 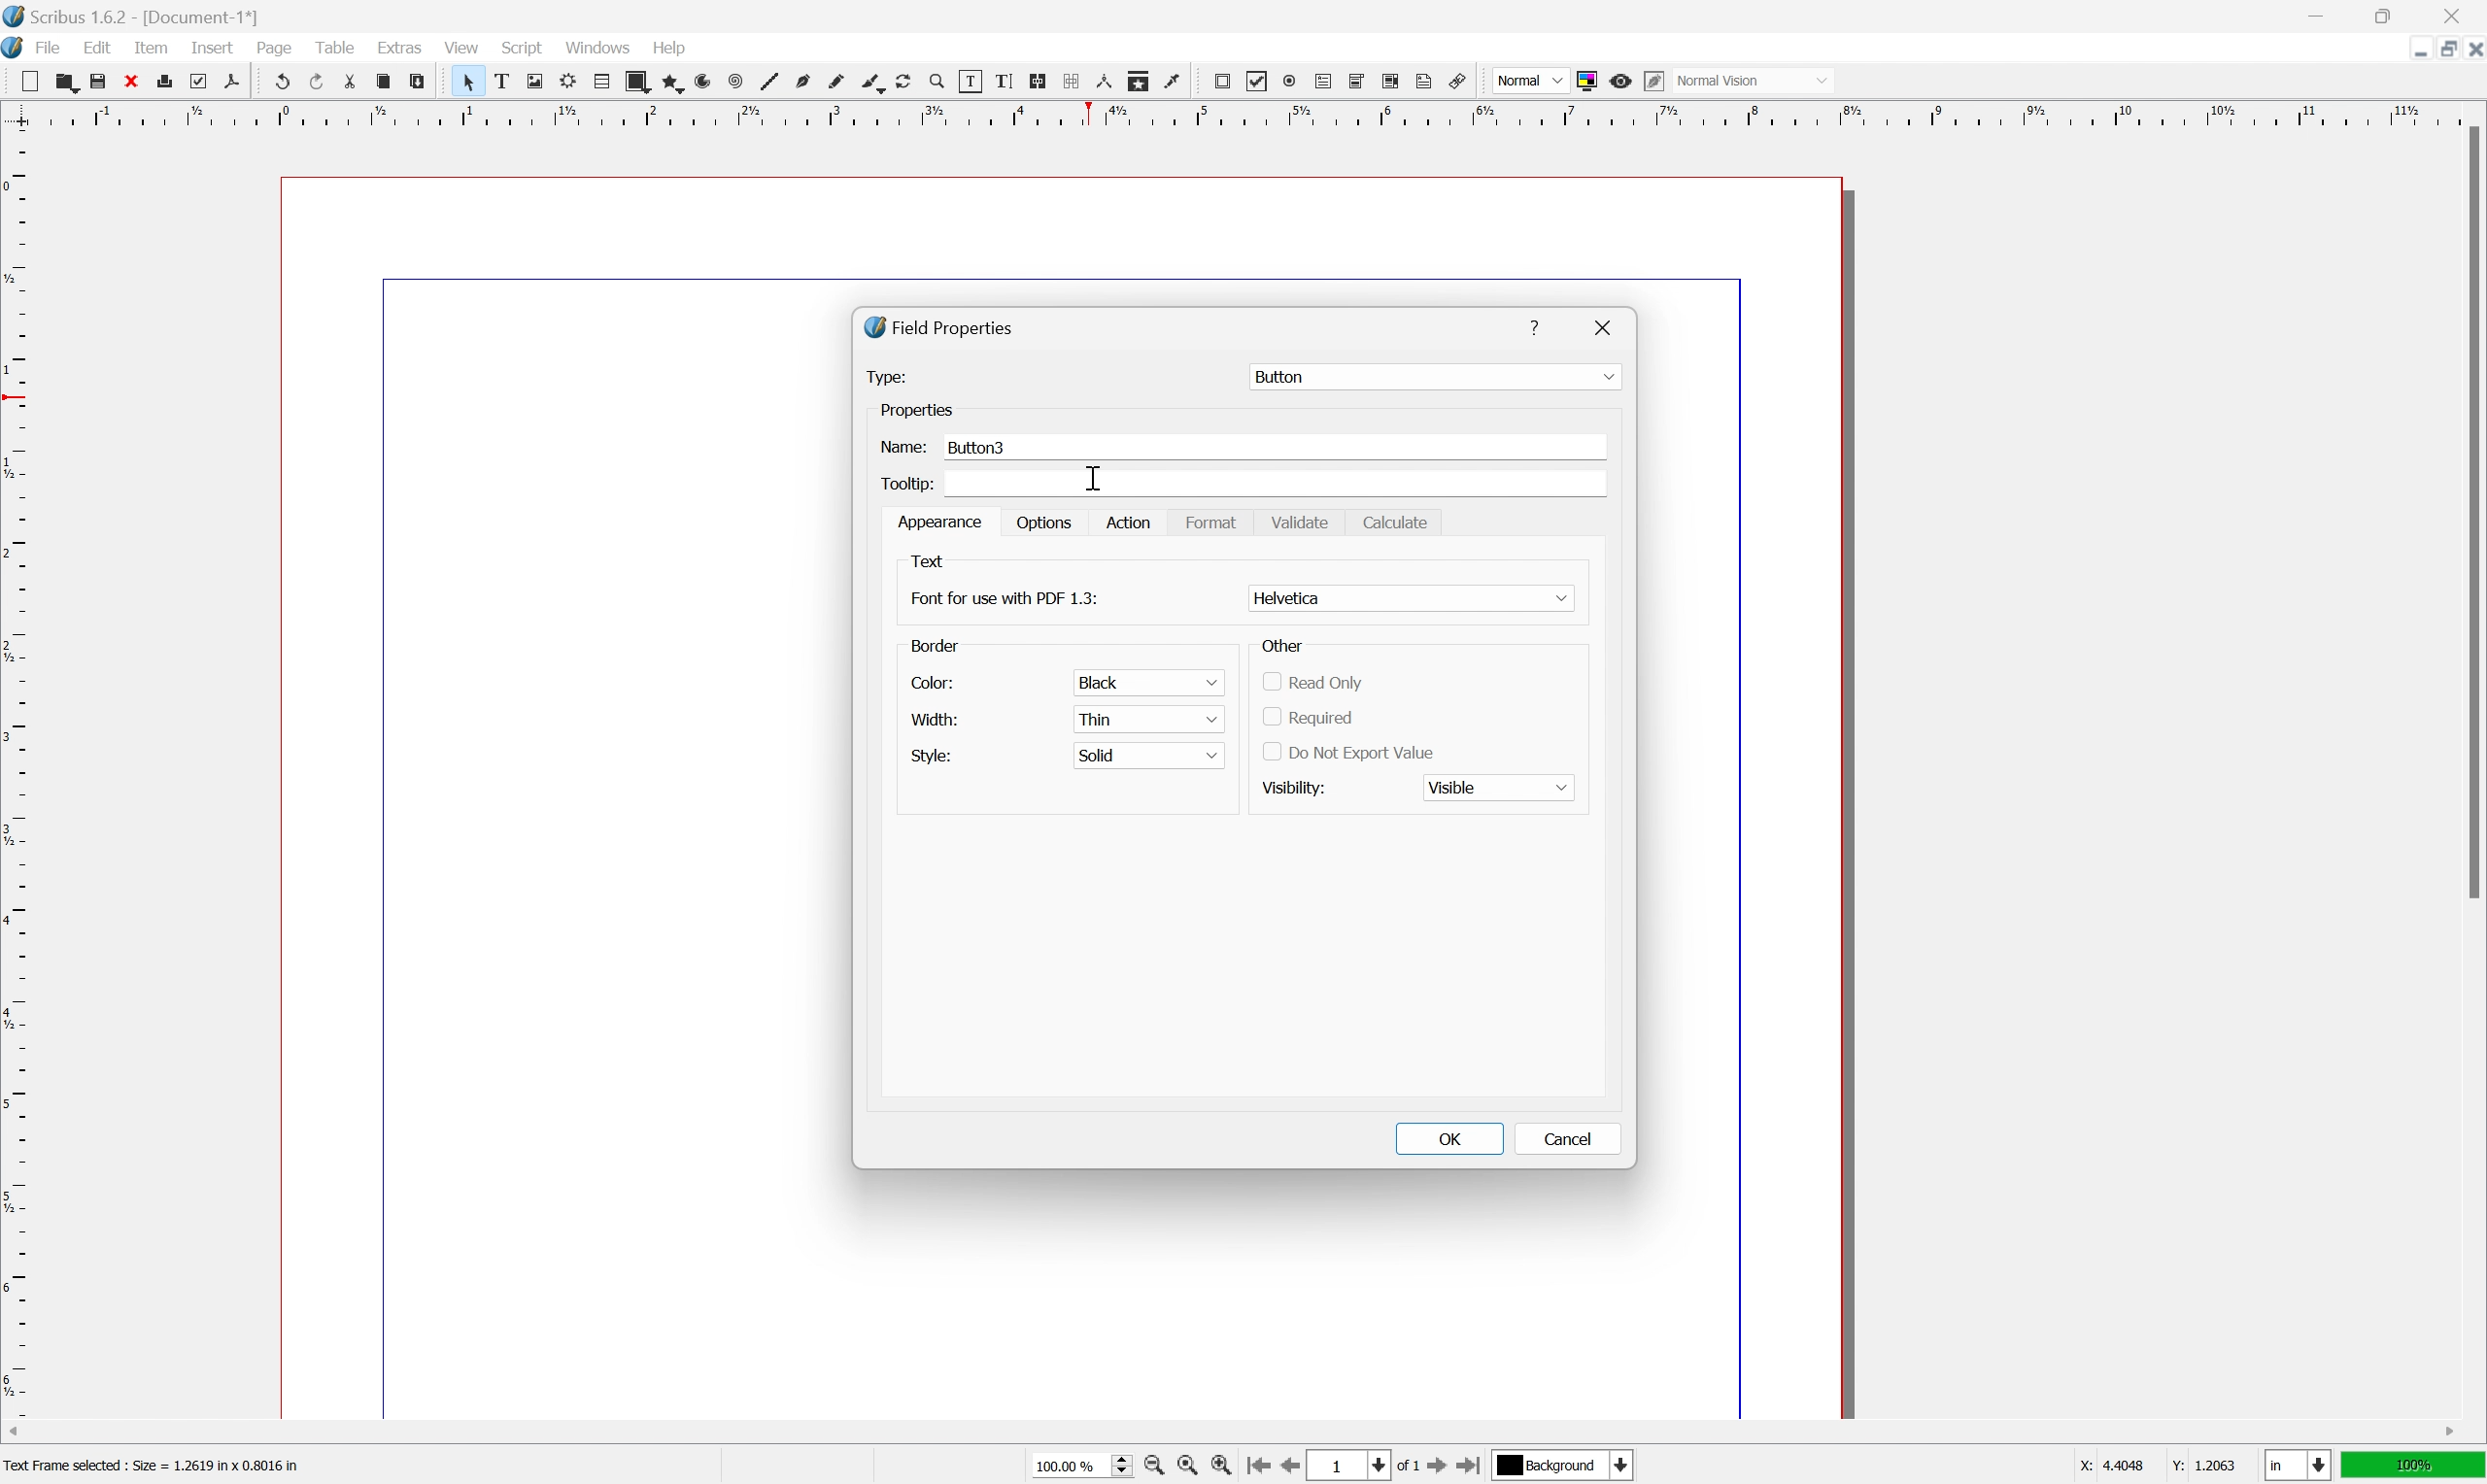 I want to click on Type:, so click(x=882, y=375).